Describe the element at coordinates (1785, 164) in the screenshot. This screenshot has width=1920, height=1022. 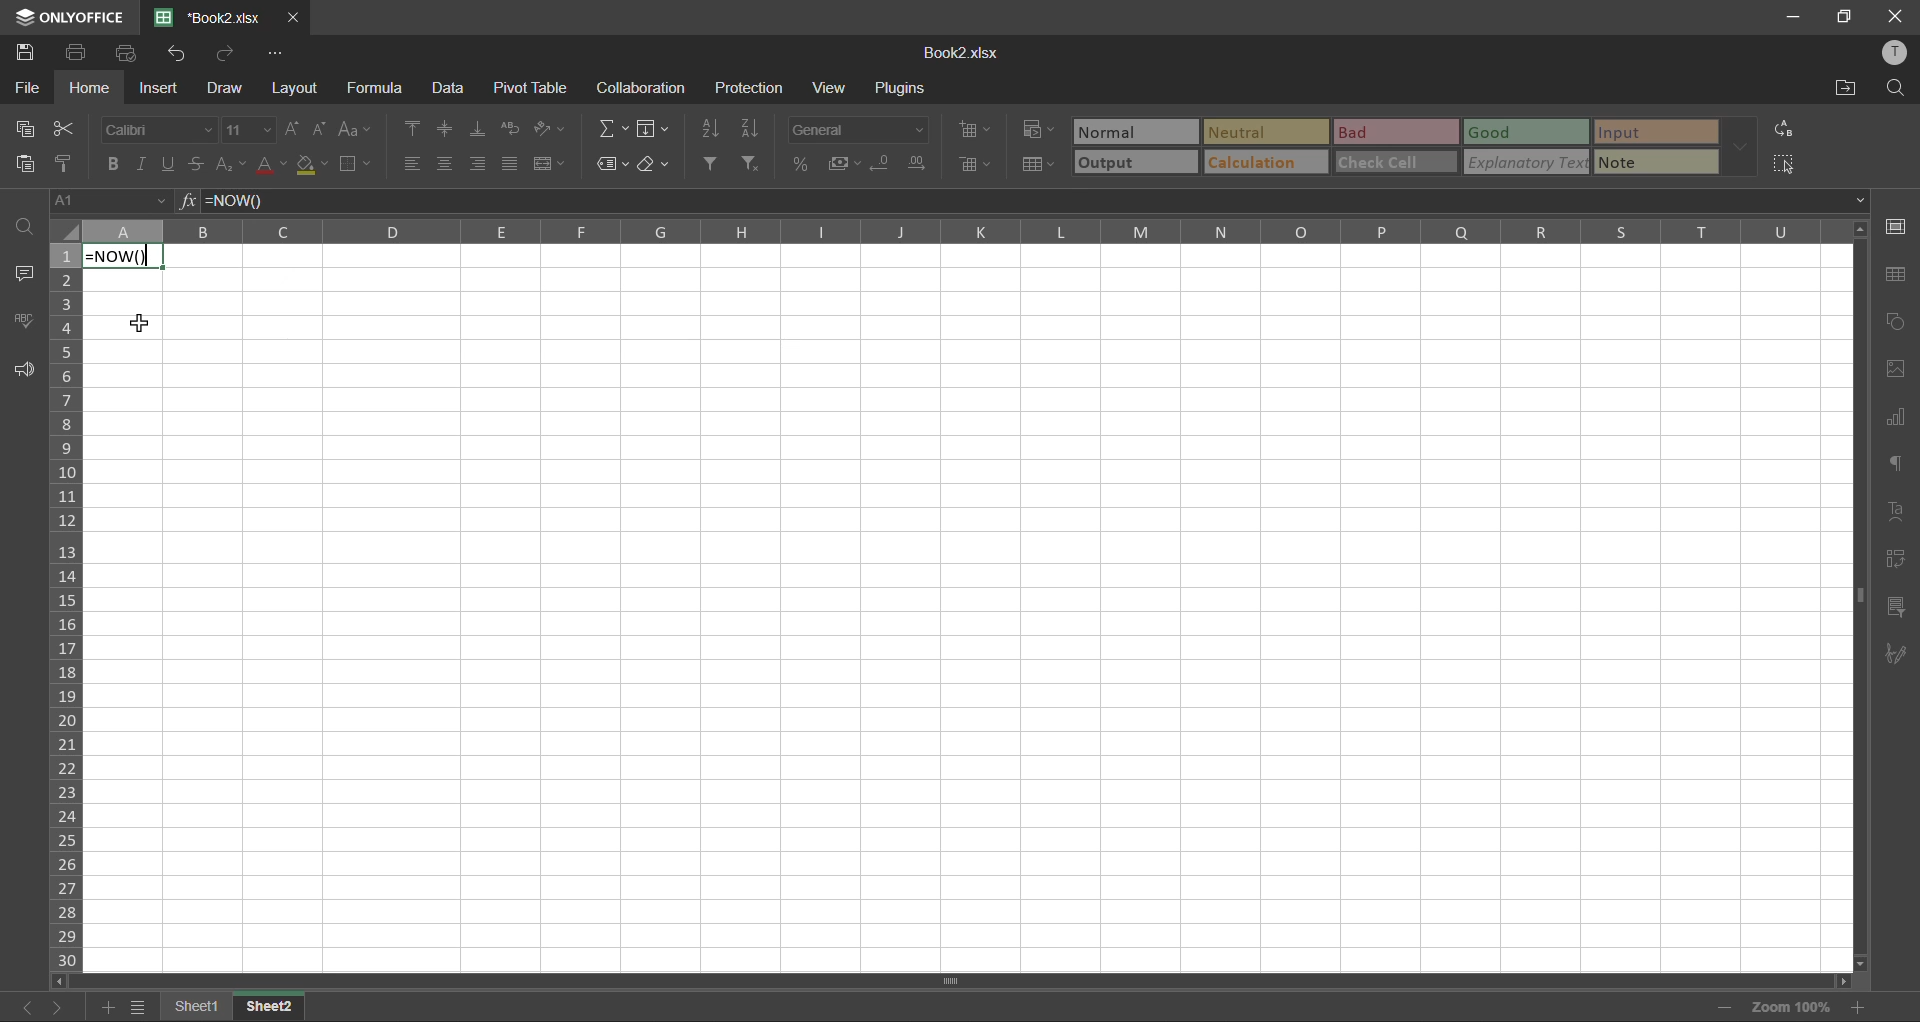
I see `select all` at that location.